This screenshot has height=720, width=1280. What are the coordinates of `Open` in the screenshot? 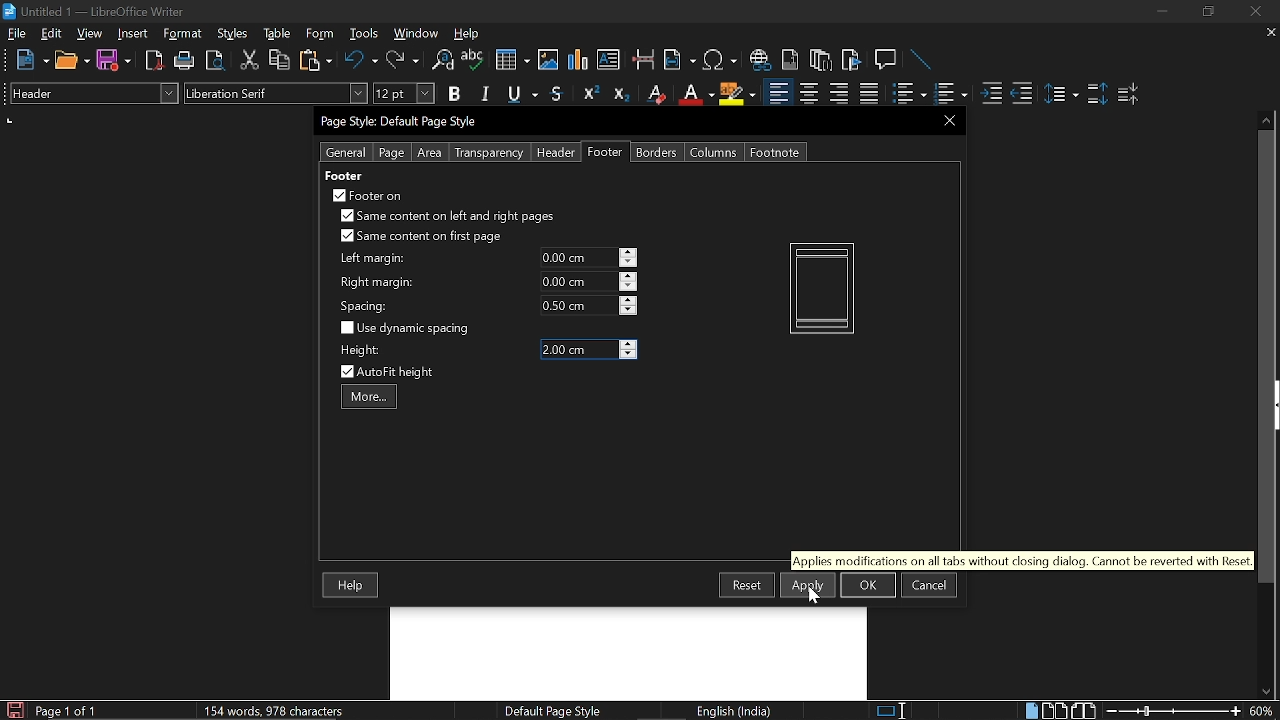 It's located at (72, 61).